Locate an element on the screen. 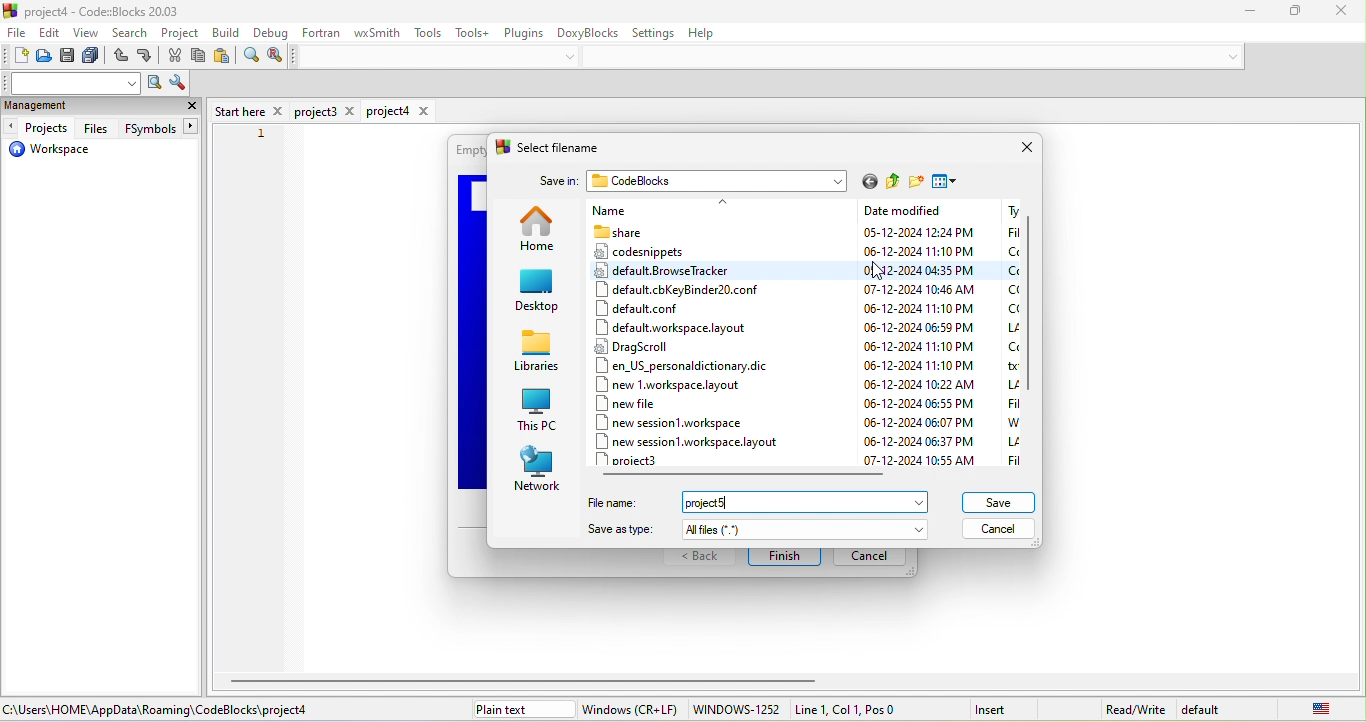 This screenshot has height=722, width=1366. minimize is located at coordinates (1240, 12).